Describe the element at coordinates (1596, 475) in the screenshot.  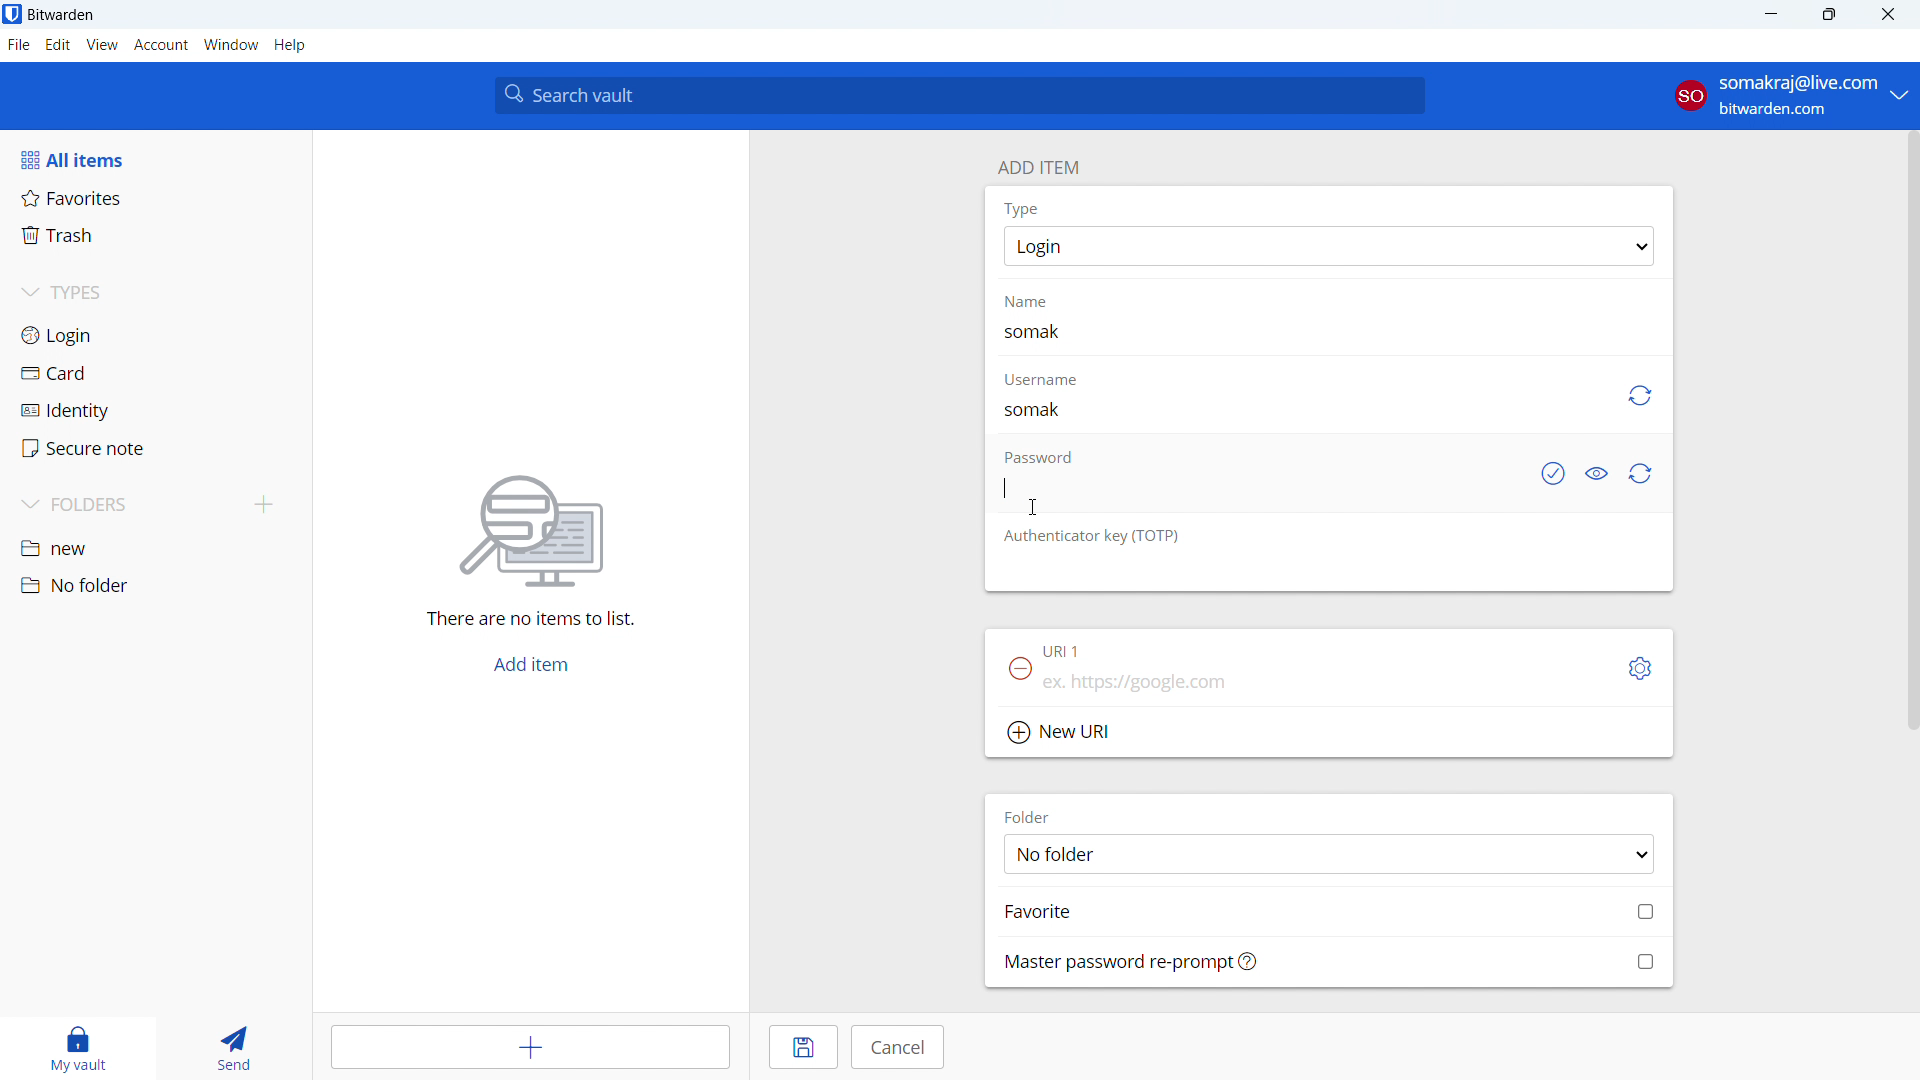
I see `toggle visibility` at that location.